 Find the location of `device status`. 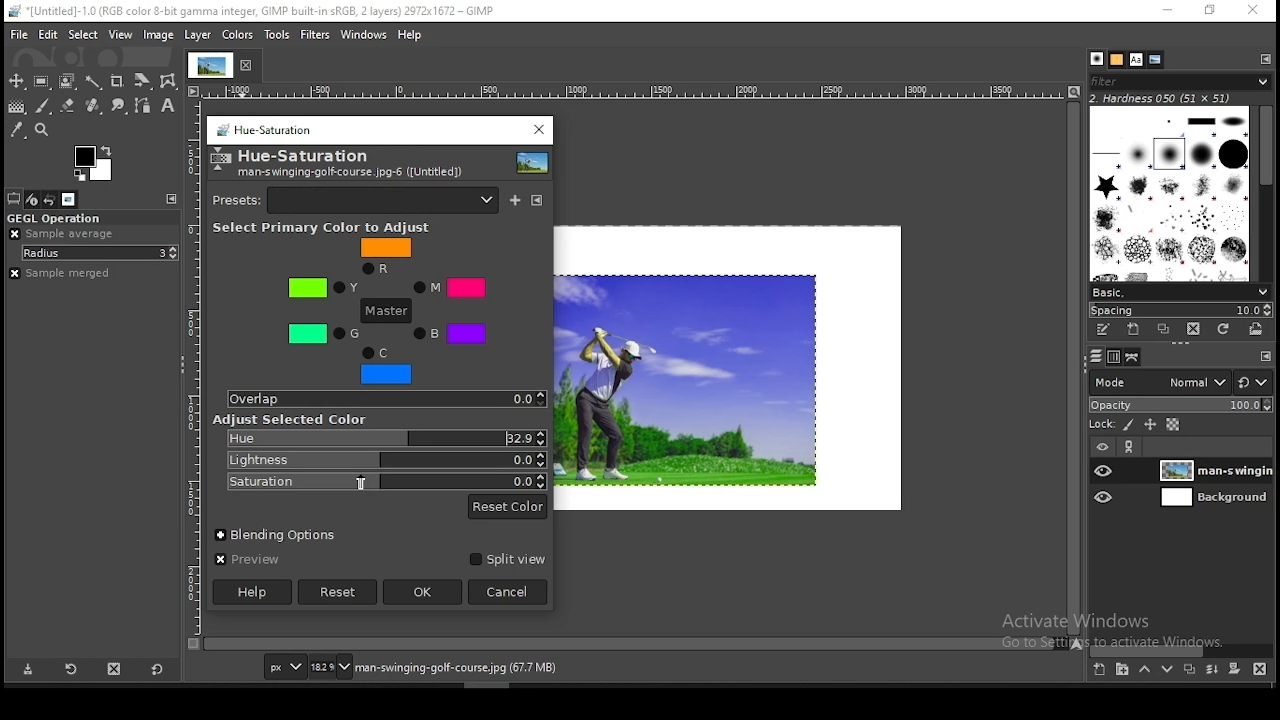

device status is located at coordinates (34, 199).